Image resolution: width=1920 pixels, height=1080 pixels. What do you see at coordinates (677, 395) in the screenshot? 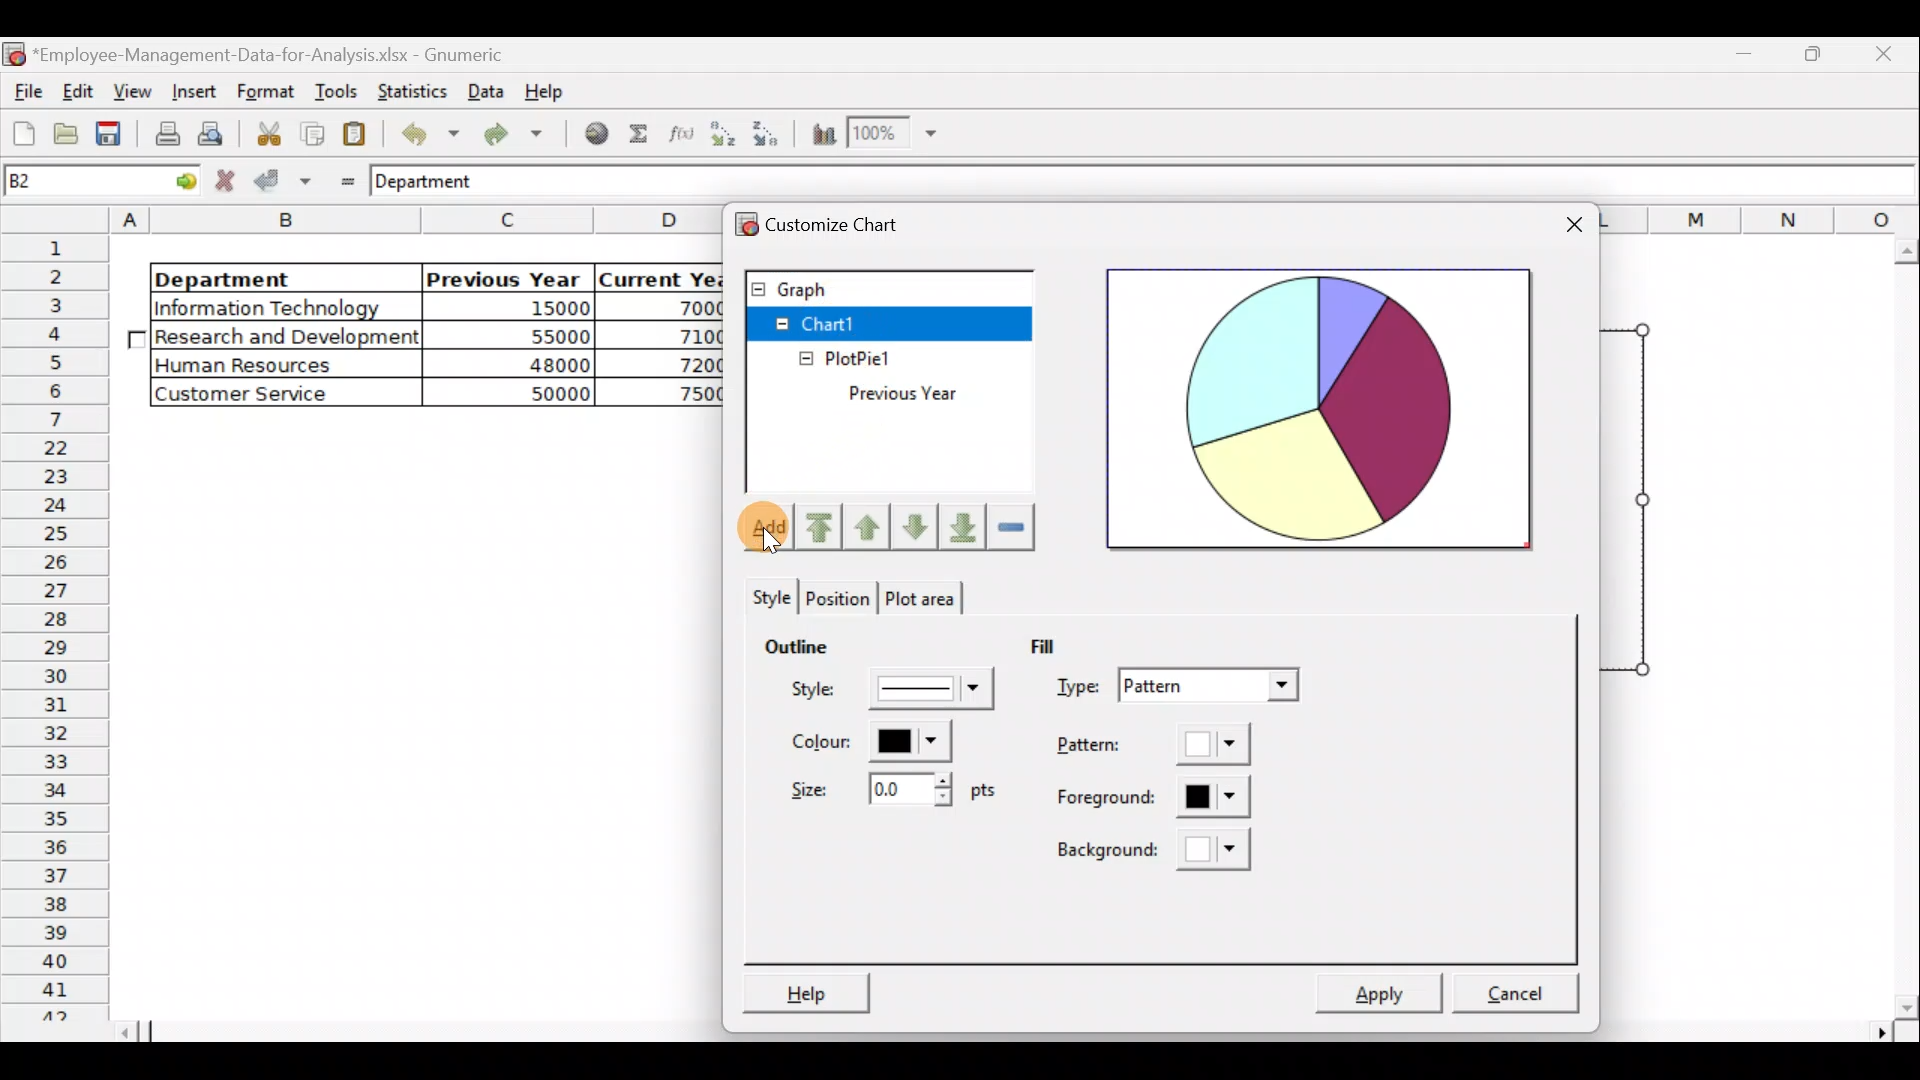
I see `75000` at bounding box center [677, 395].